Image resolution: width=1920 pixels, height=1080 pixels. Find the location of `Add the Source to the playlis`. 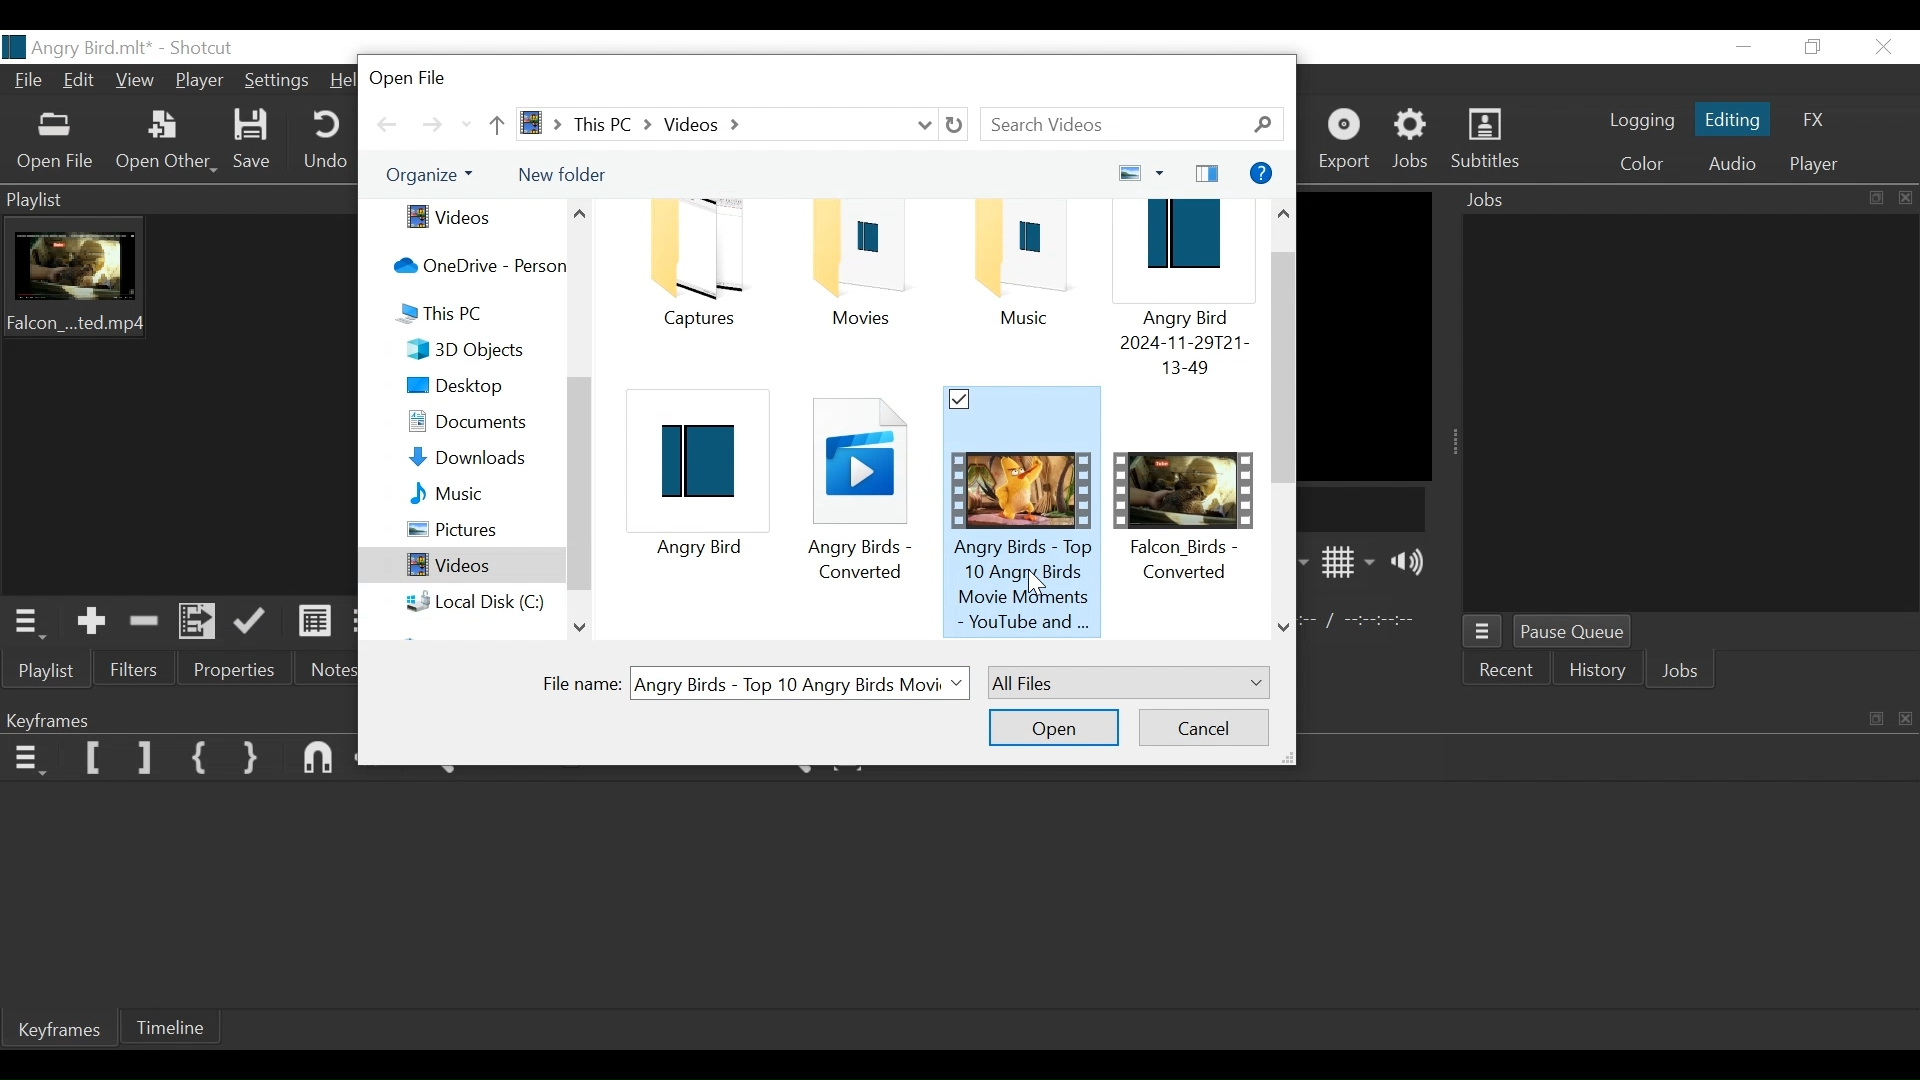

Add the Source to the playlis is located at coordinates (92, 620).